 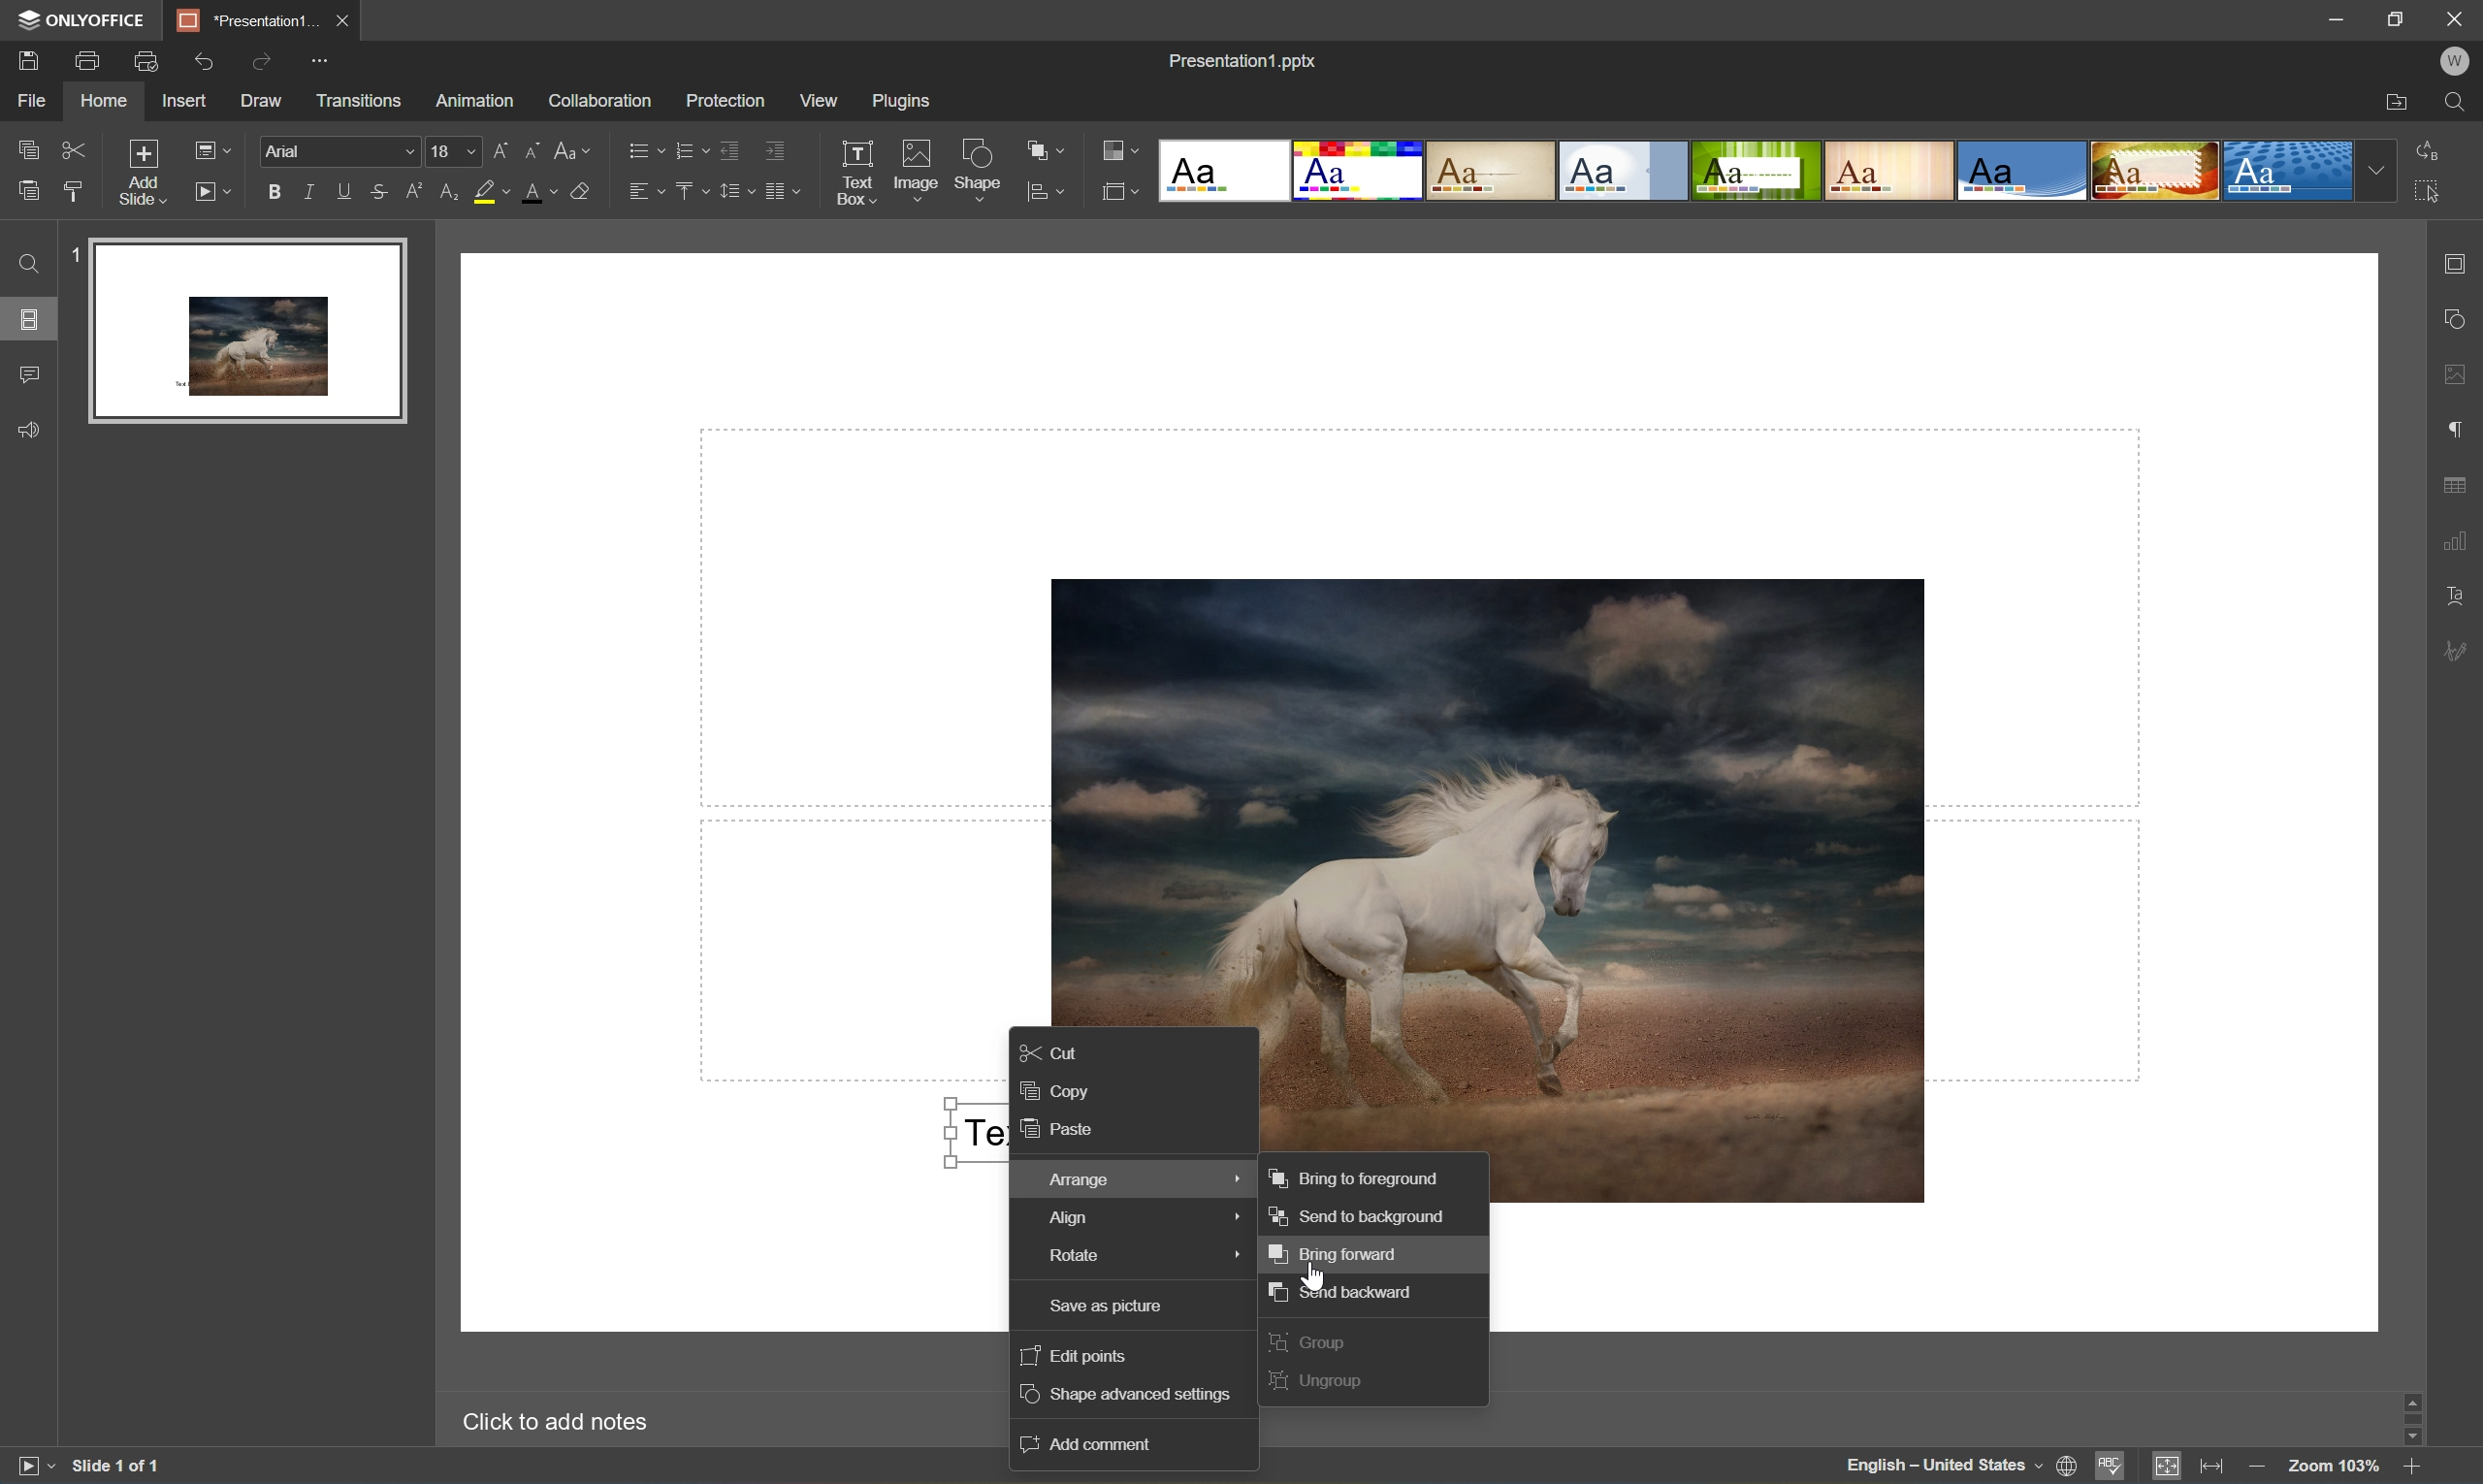 I want to click on Subscript, so click(x=418, y=193).